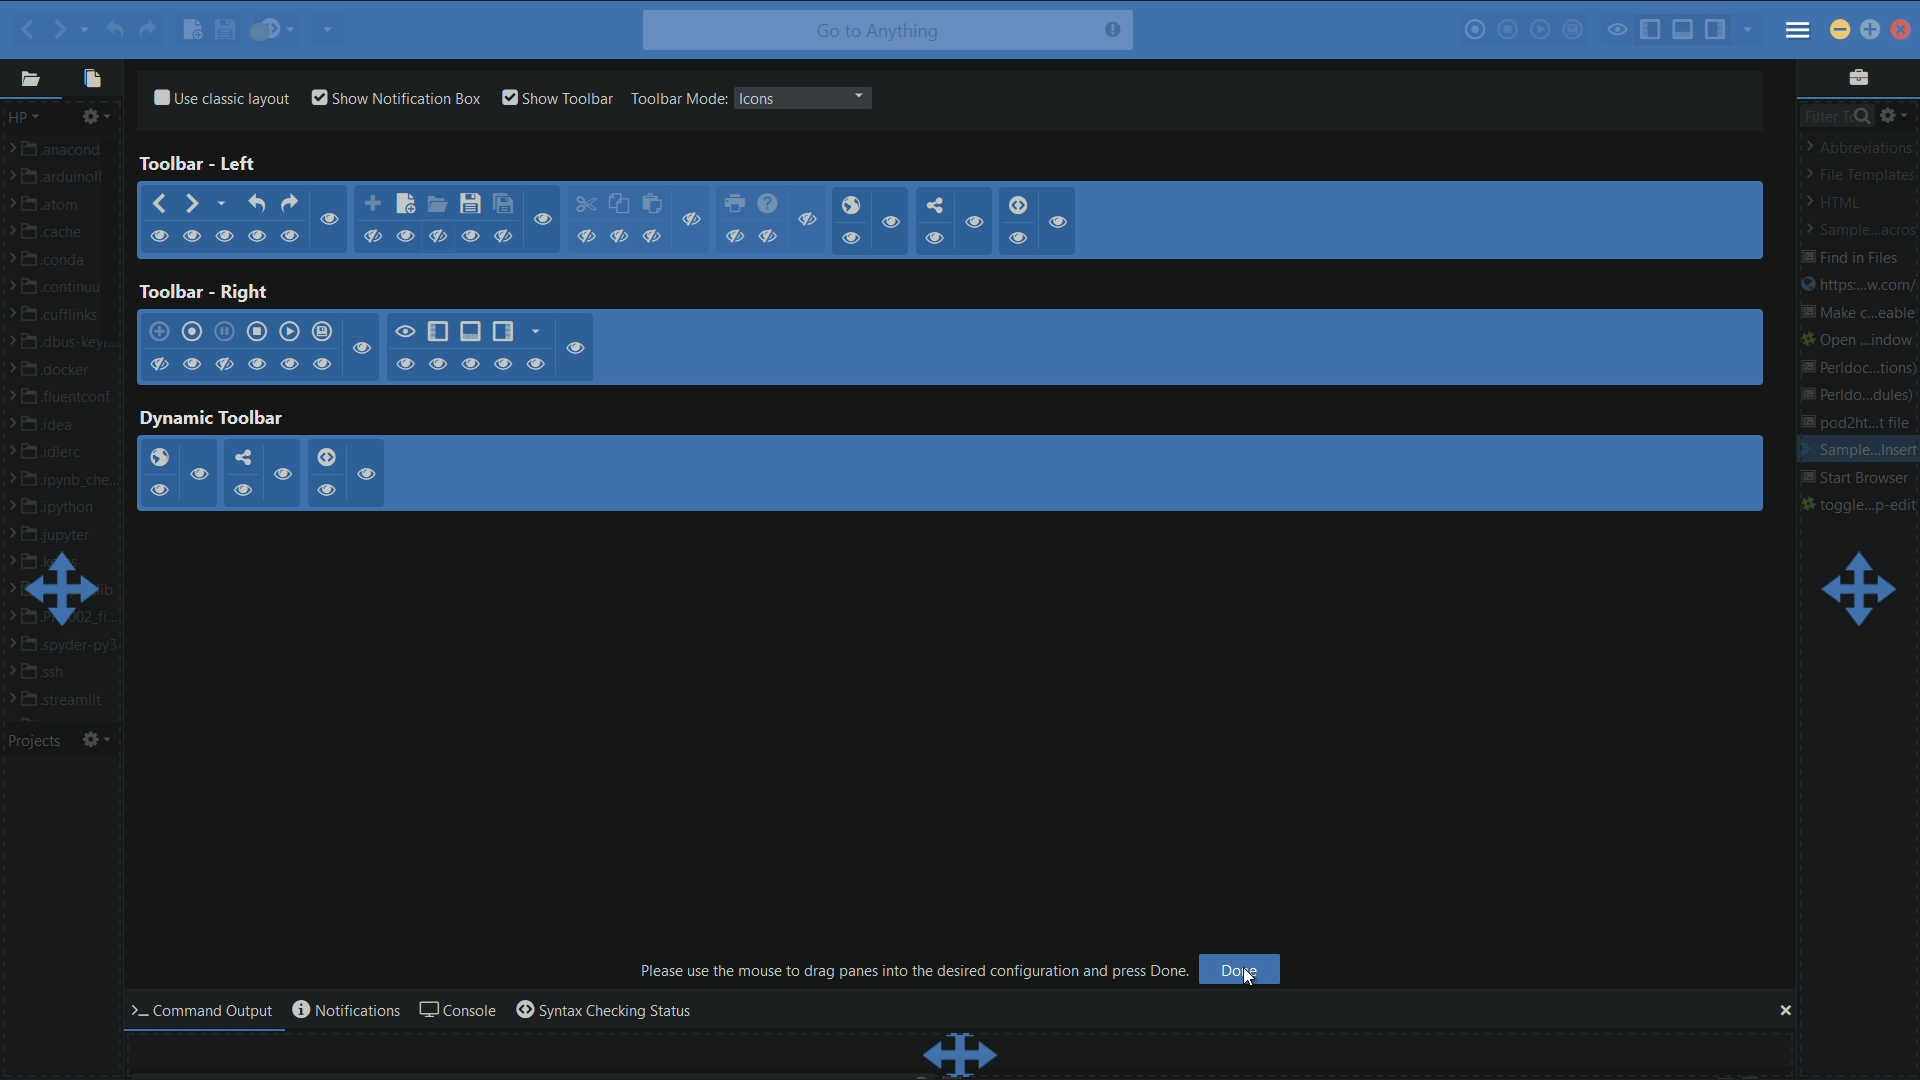 The height and width of the screenshot is (1080, 1920). What do you see at coordinates (372, 204) in the screenshot?
I see `new tab` at bounding box center [372, 204].